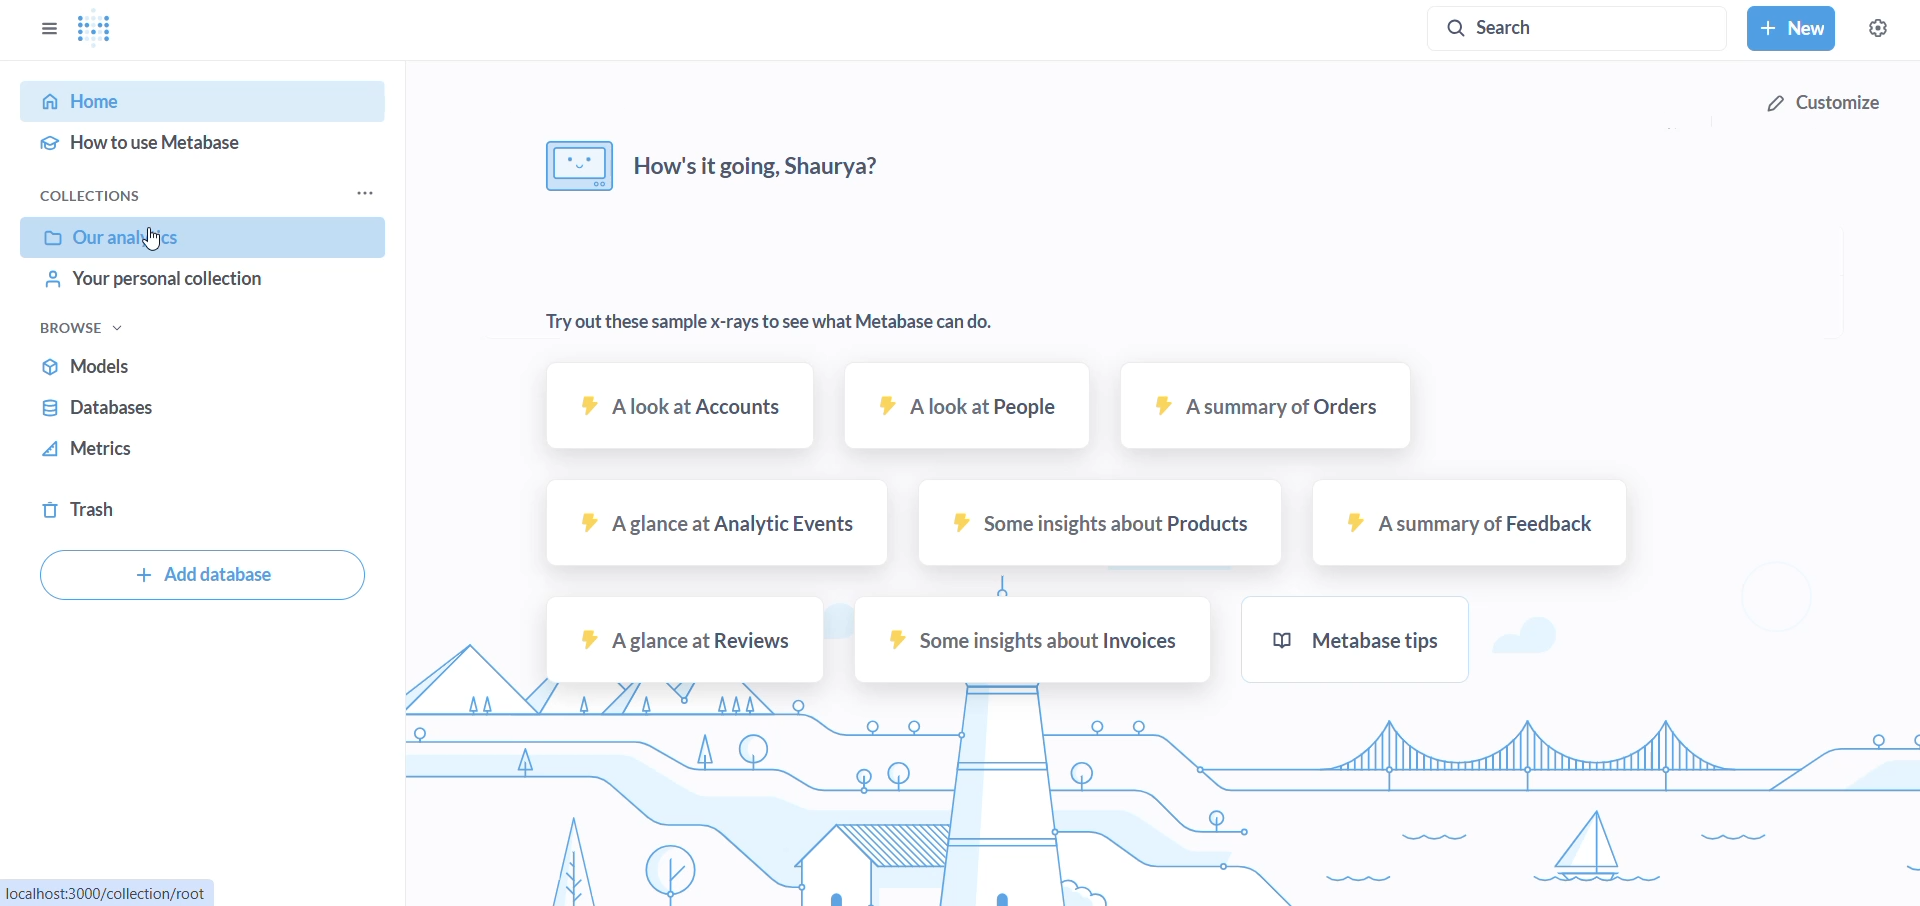  I want to click on some insights about invoices sample, so click(1029, 643).